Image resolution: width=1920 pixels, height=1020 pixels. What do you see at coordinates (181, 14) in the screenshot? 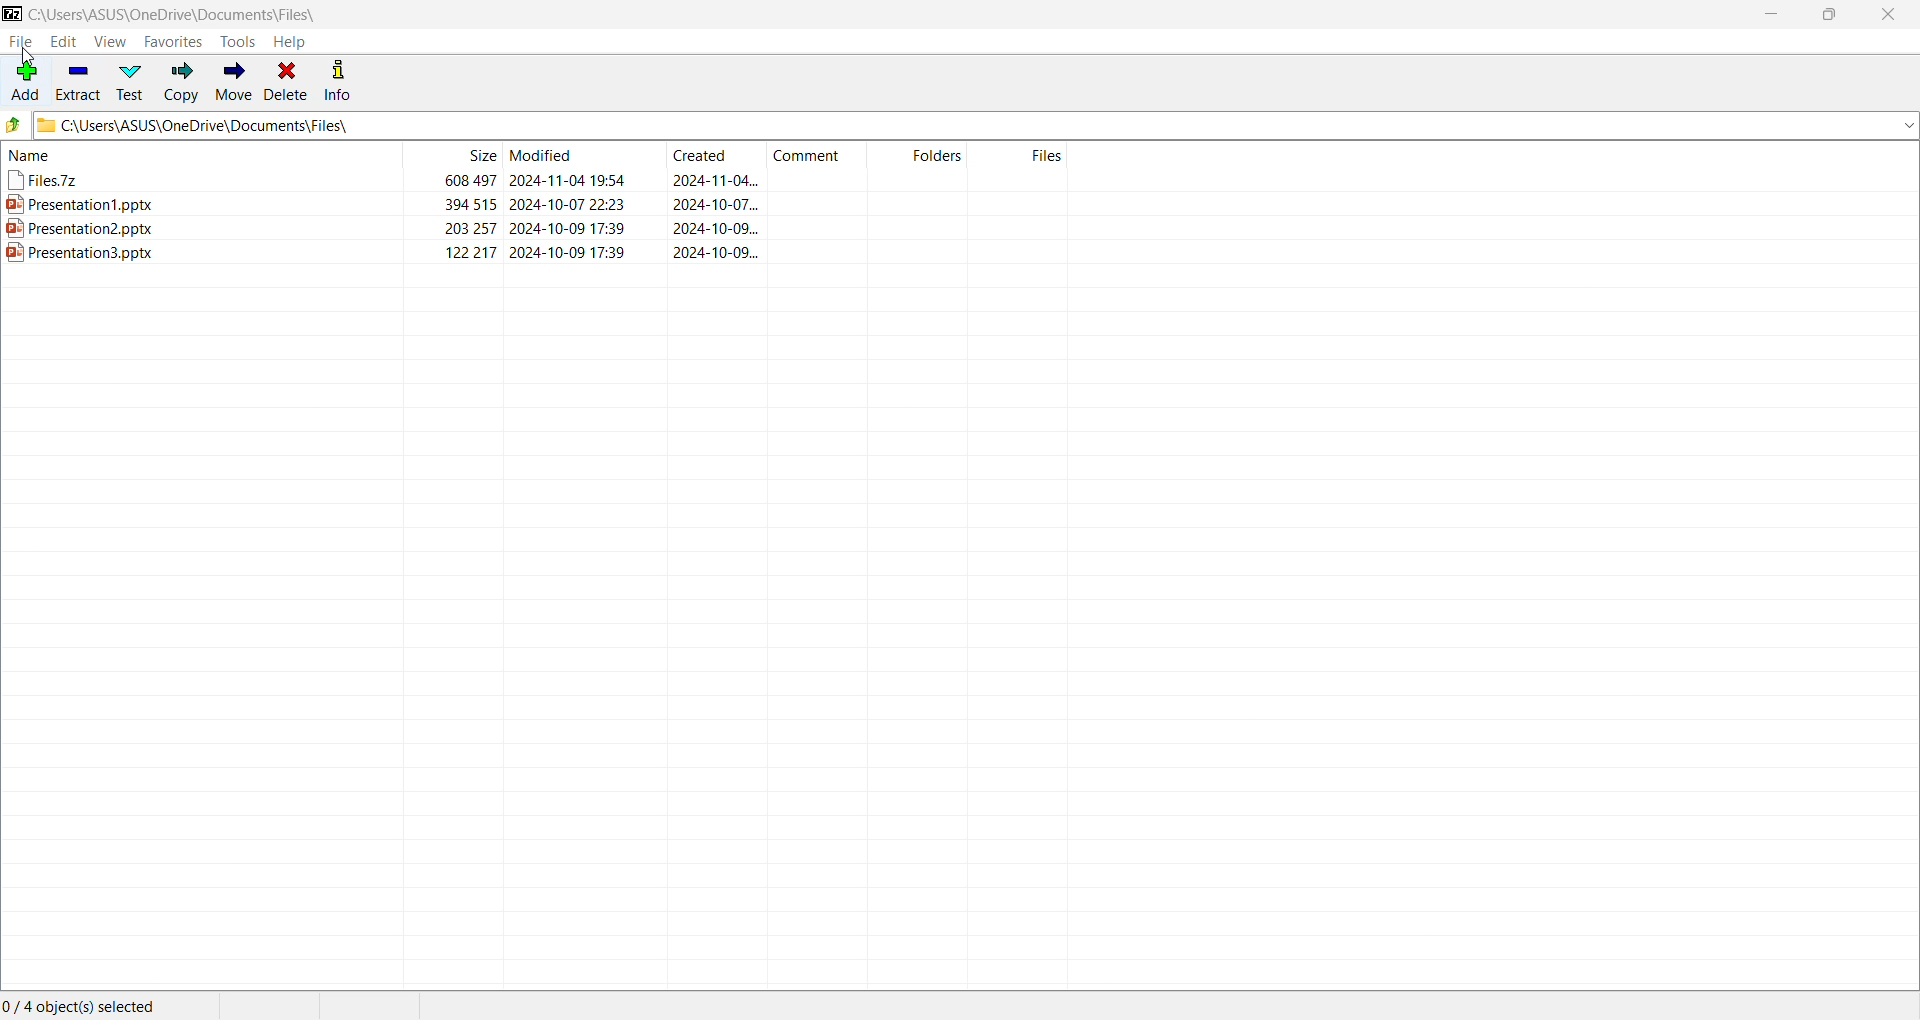
I see `Current Folder Path` at bounding box center [181, 14].